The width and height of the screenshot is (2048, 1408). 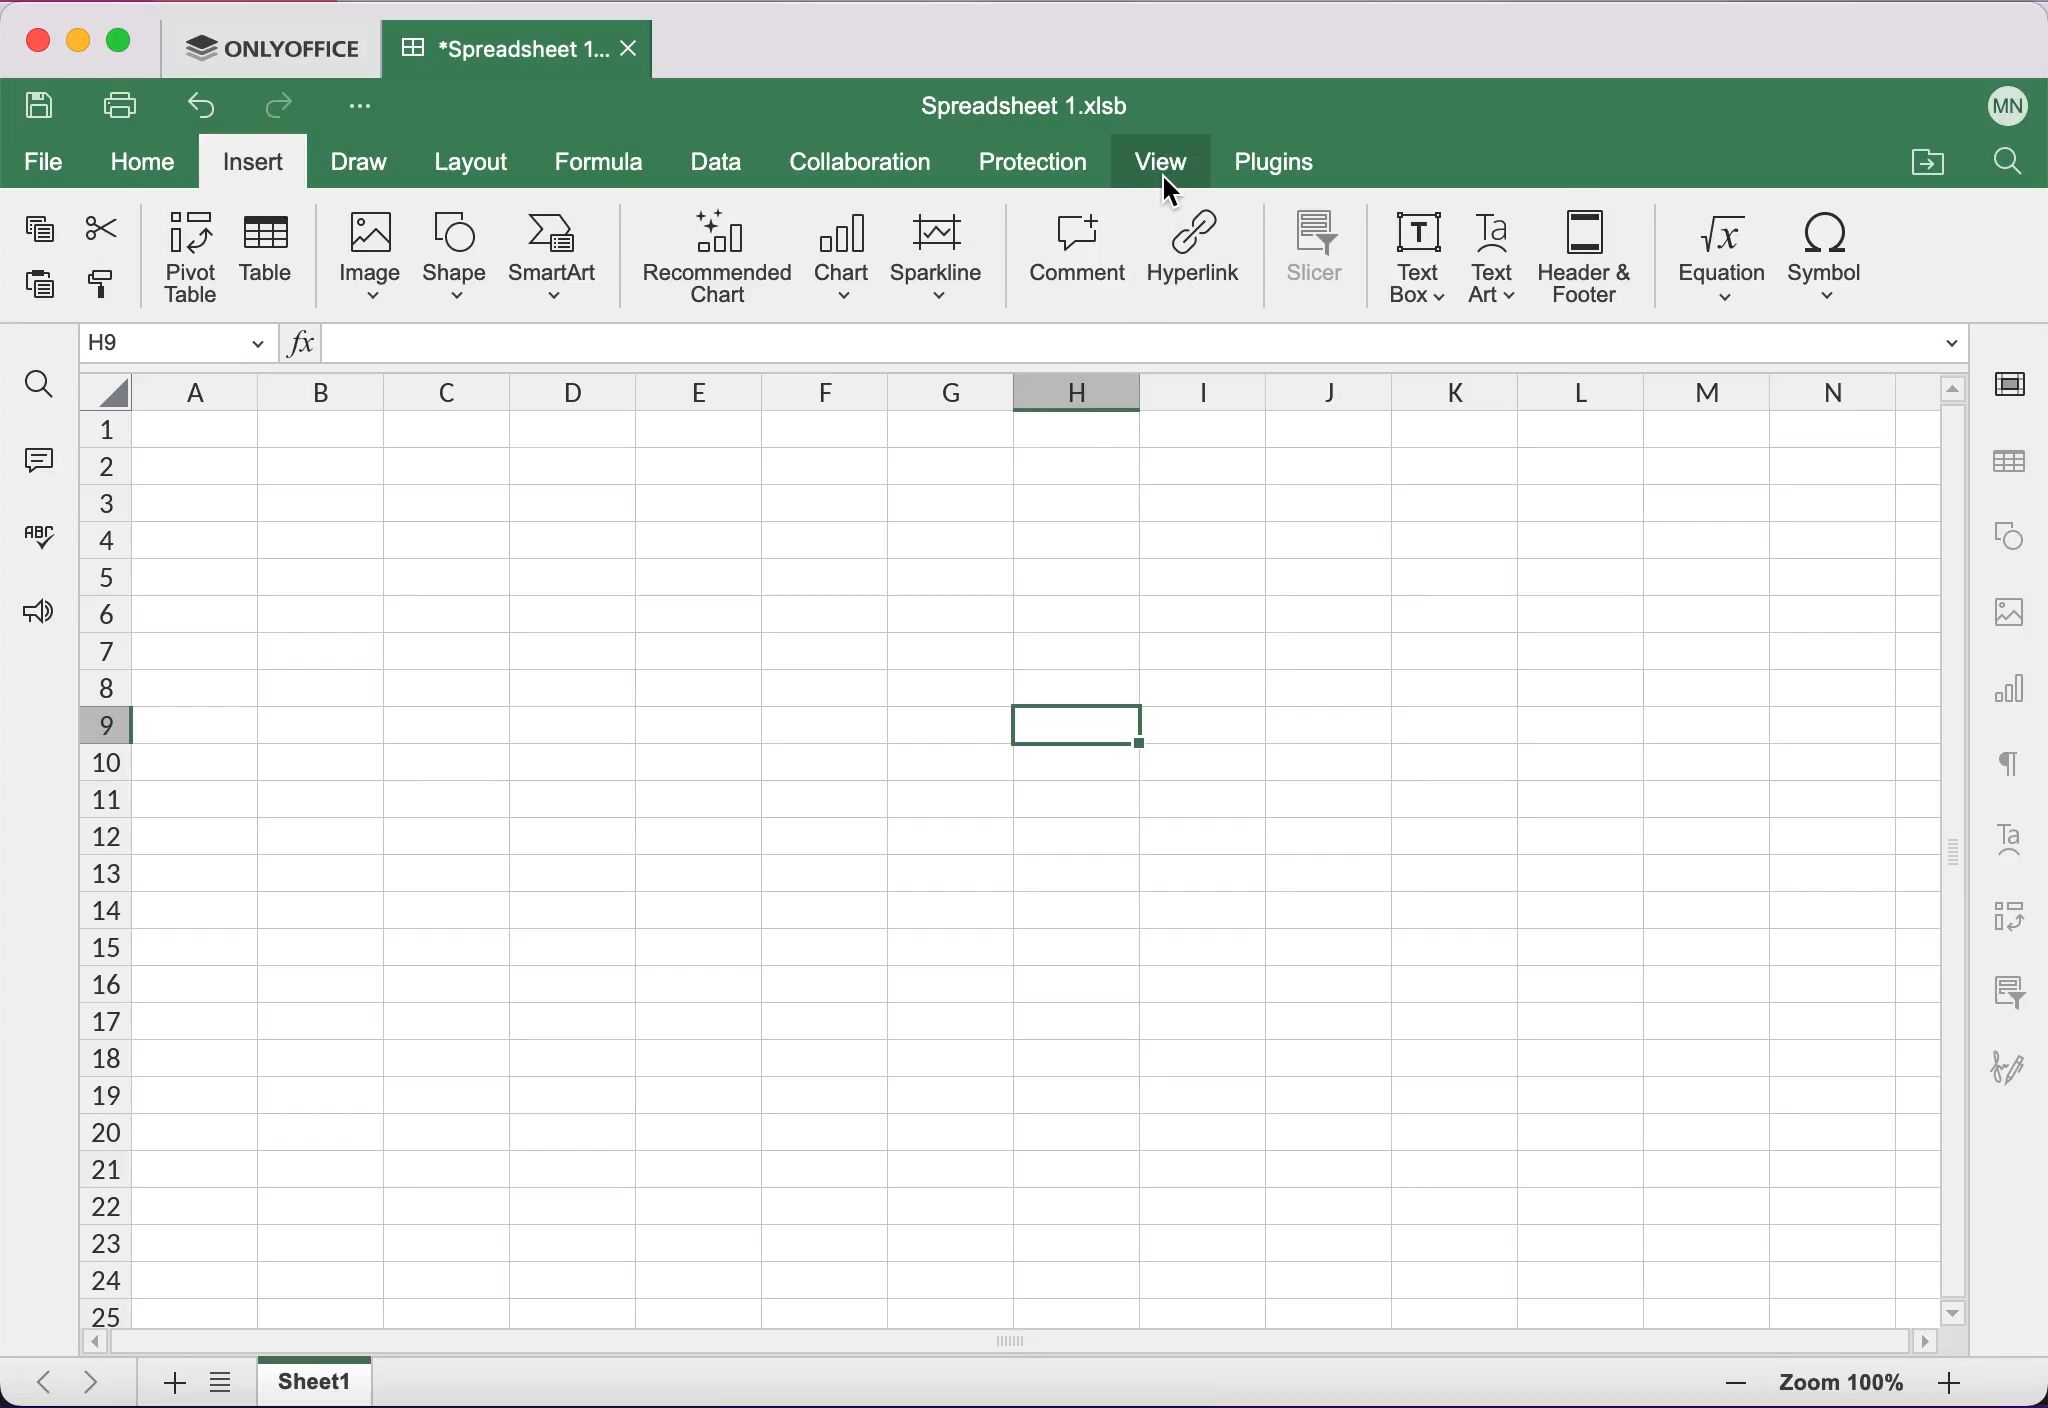 What do you see at coordinates (44, 284) in the screenshot?
I see `paste` at bounding box center [44, 284].